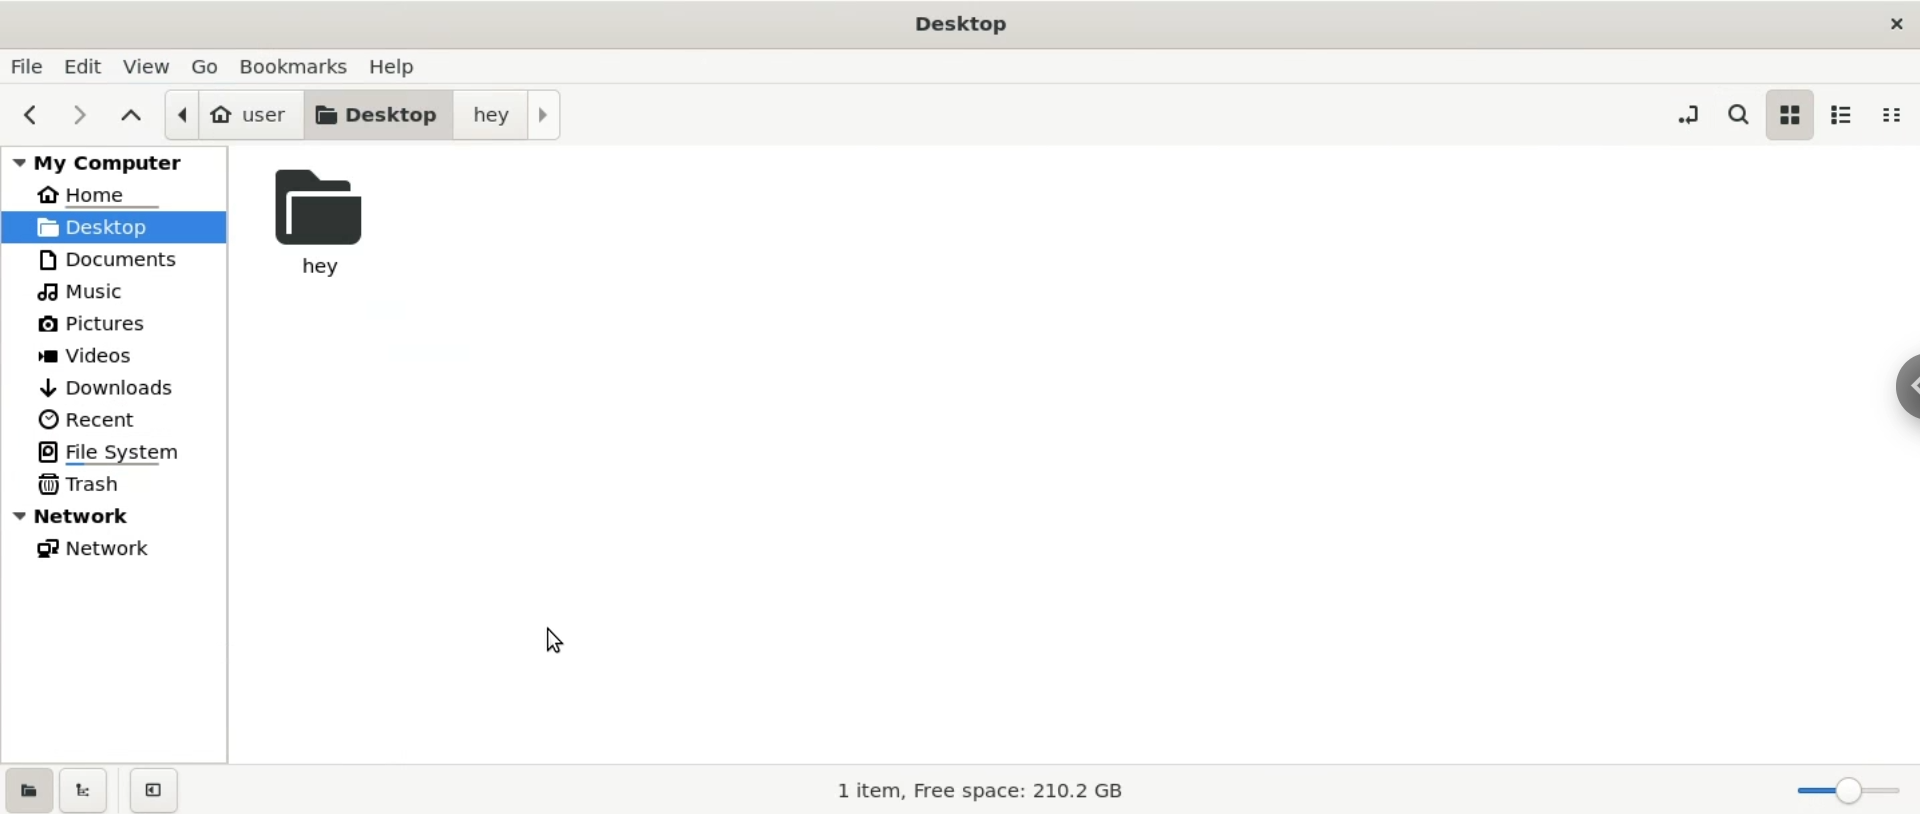  Describe the element at coordinates (123, 451) in the screenshot. I see `file system` at that location.